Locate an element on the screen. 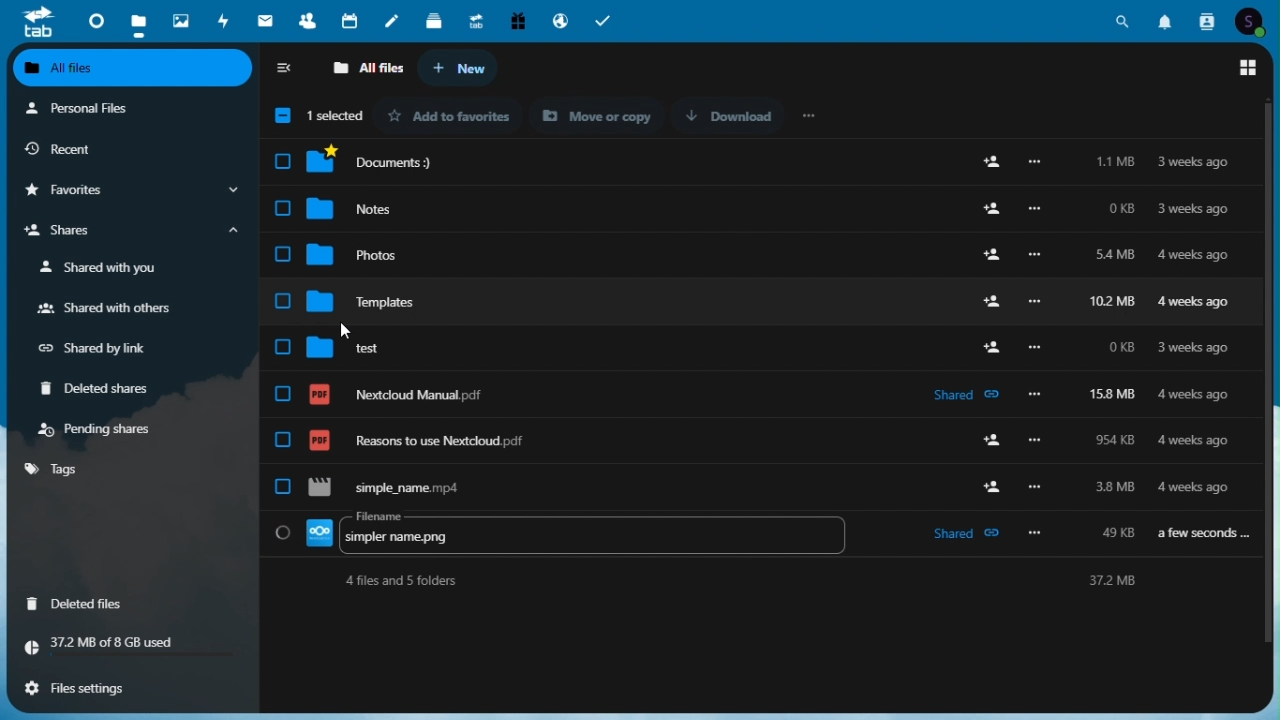 Image resolution: width=1280 pixels, height=720 pixels. Add to favourites is located at coordinates (456, 115).